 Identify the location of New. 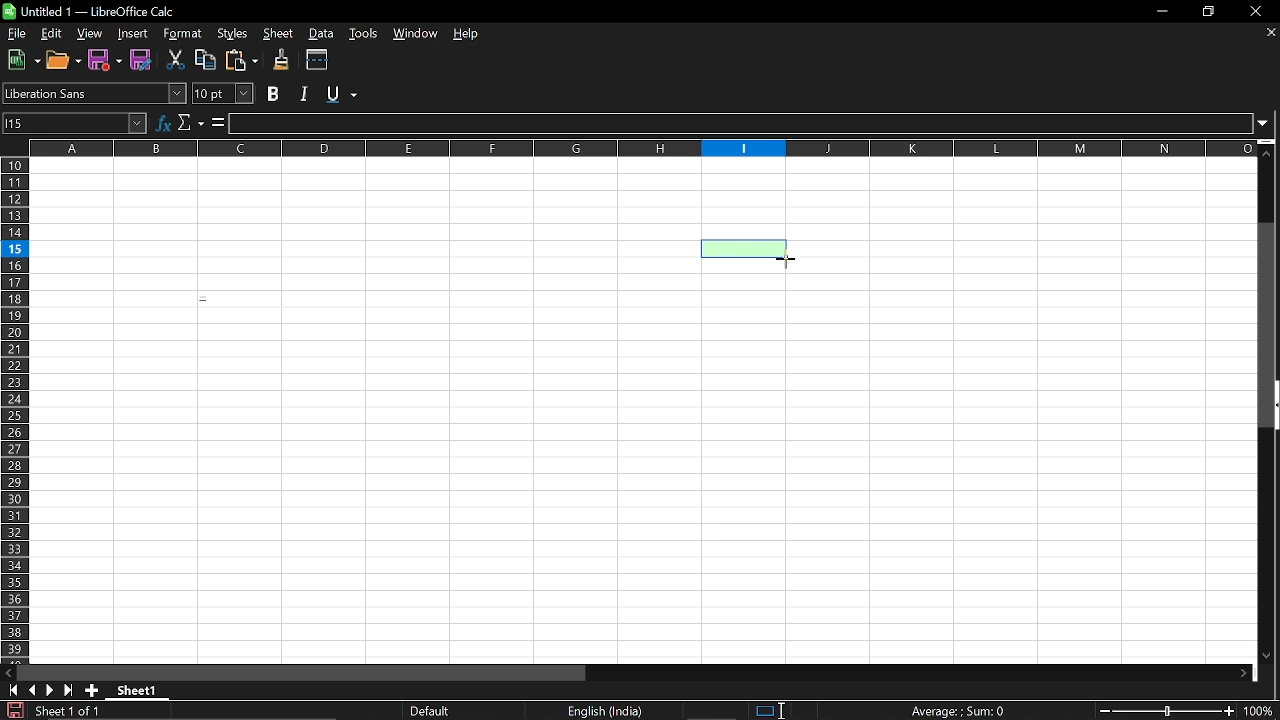
(20, 61).